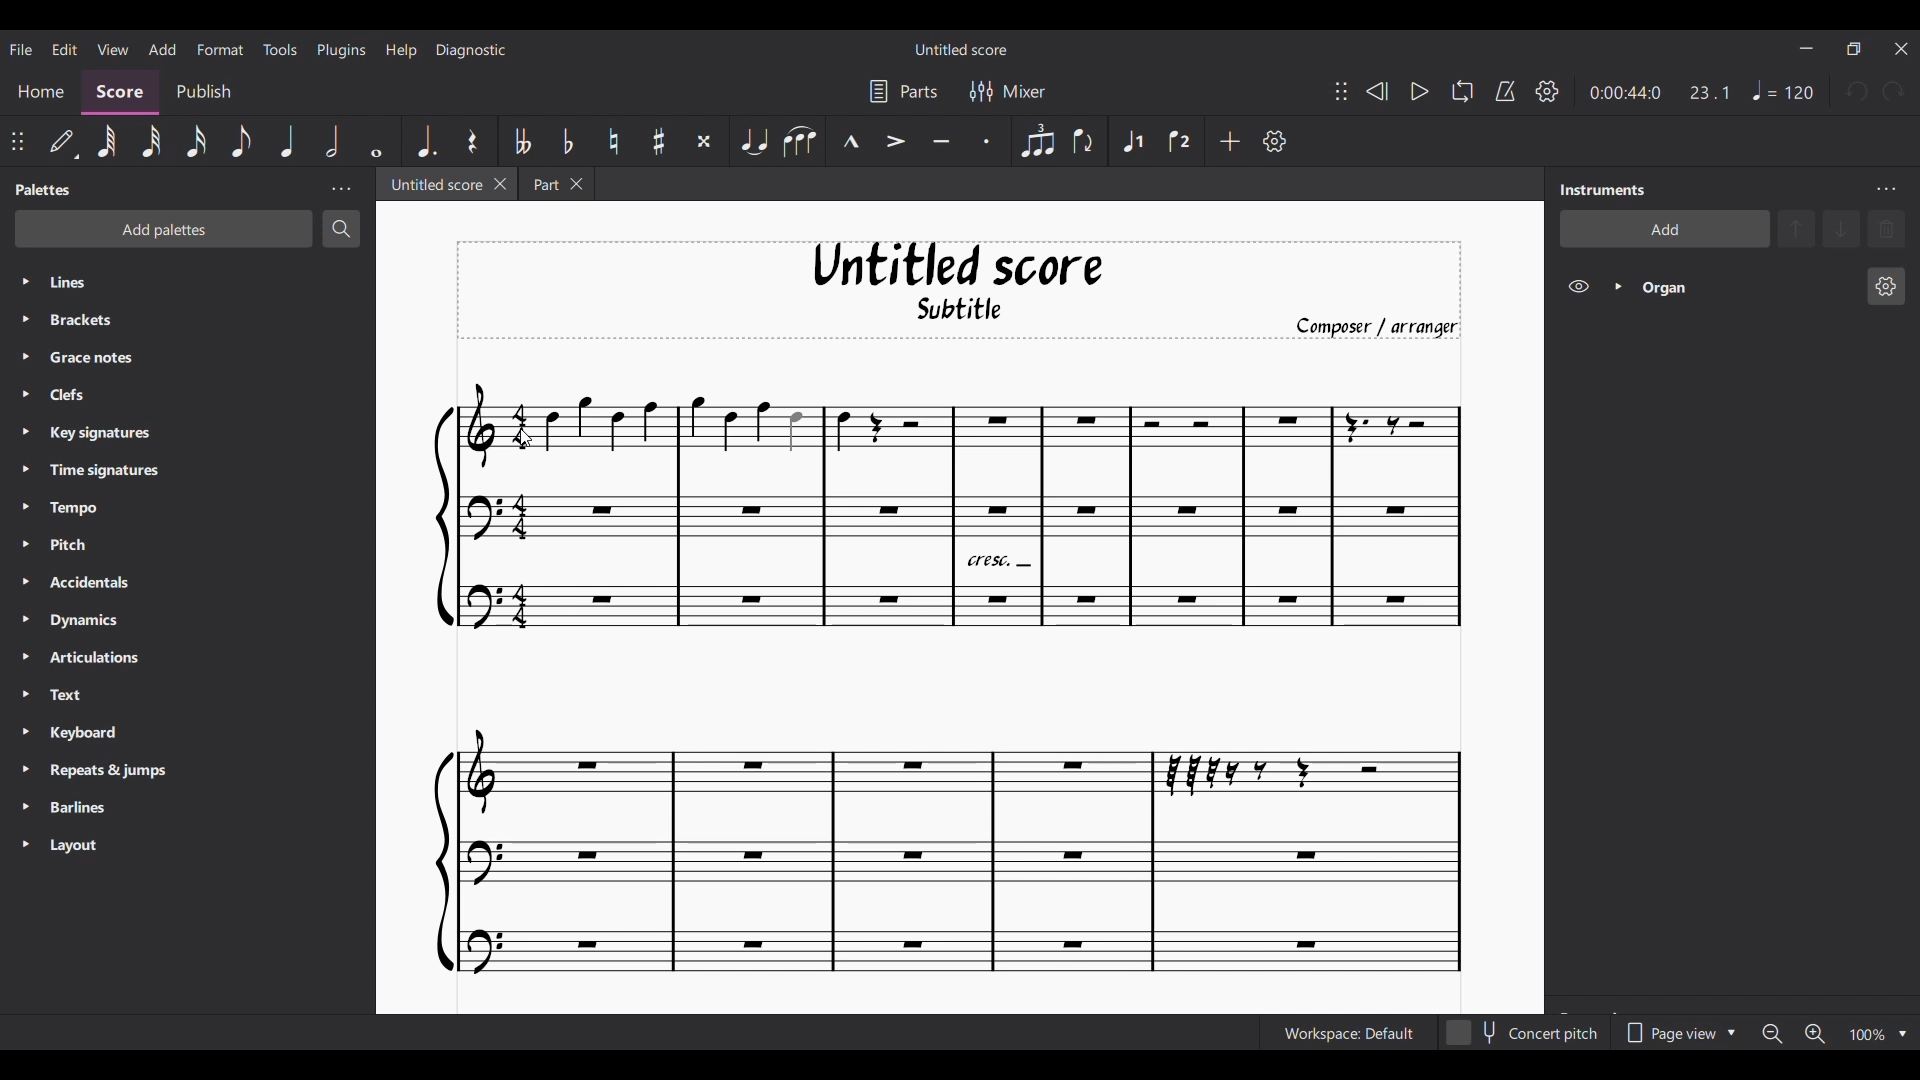 The image size is (1920, 1080). Describe the element at coordinates (20, 50) in the screenshot. I see `File menu` at that location.